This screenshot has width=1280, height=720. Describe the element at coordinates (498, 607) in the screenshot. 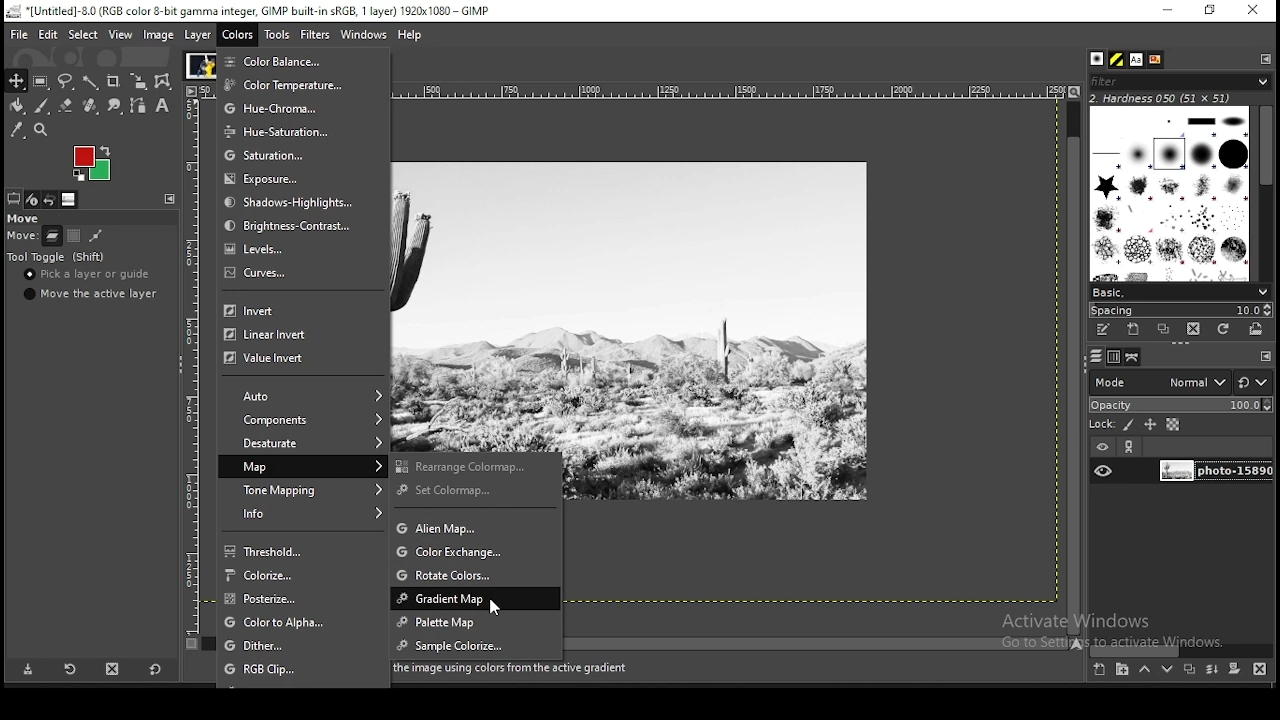

I see `cursor` at that location.